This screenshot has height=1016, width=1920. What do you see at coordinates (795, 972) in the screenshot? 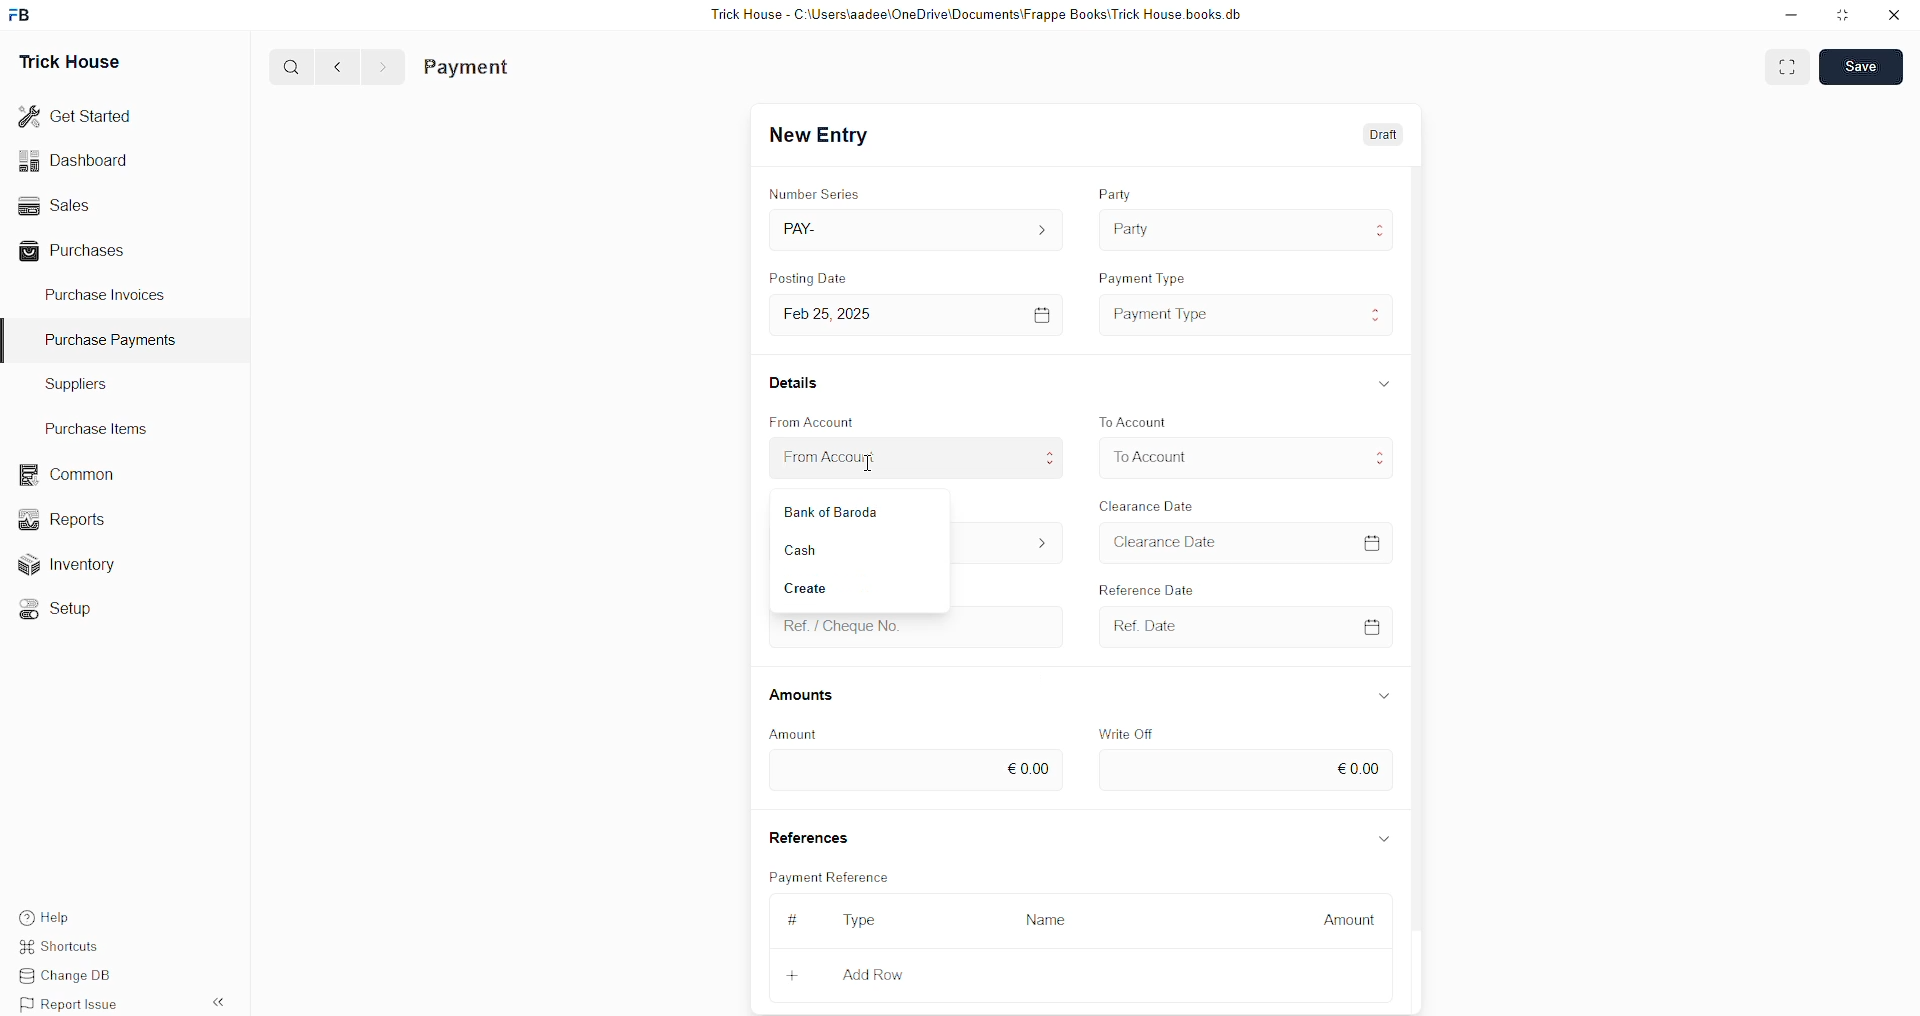
I see `+` at bounding box center [795, 972].